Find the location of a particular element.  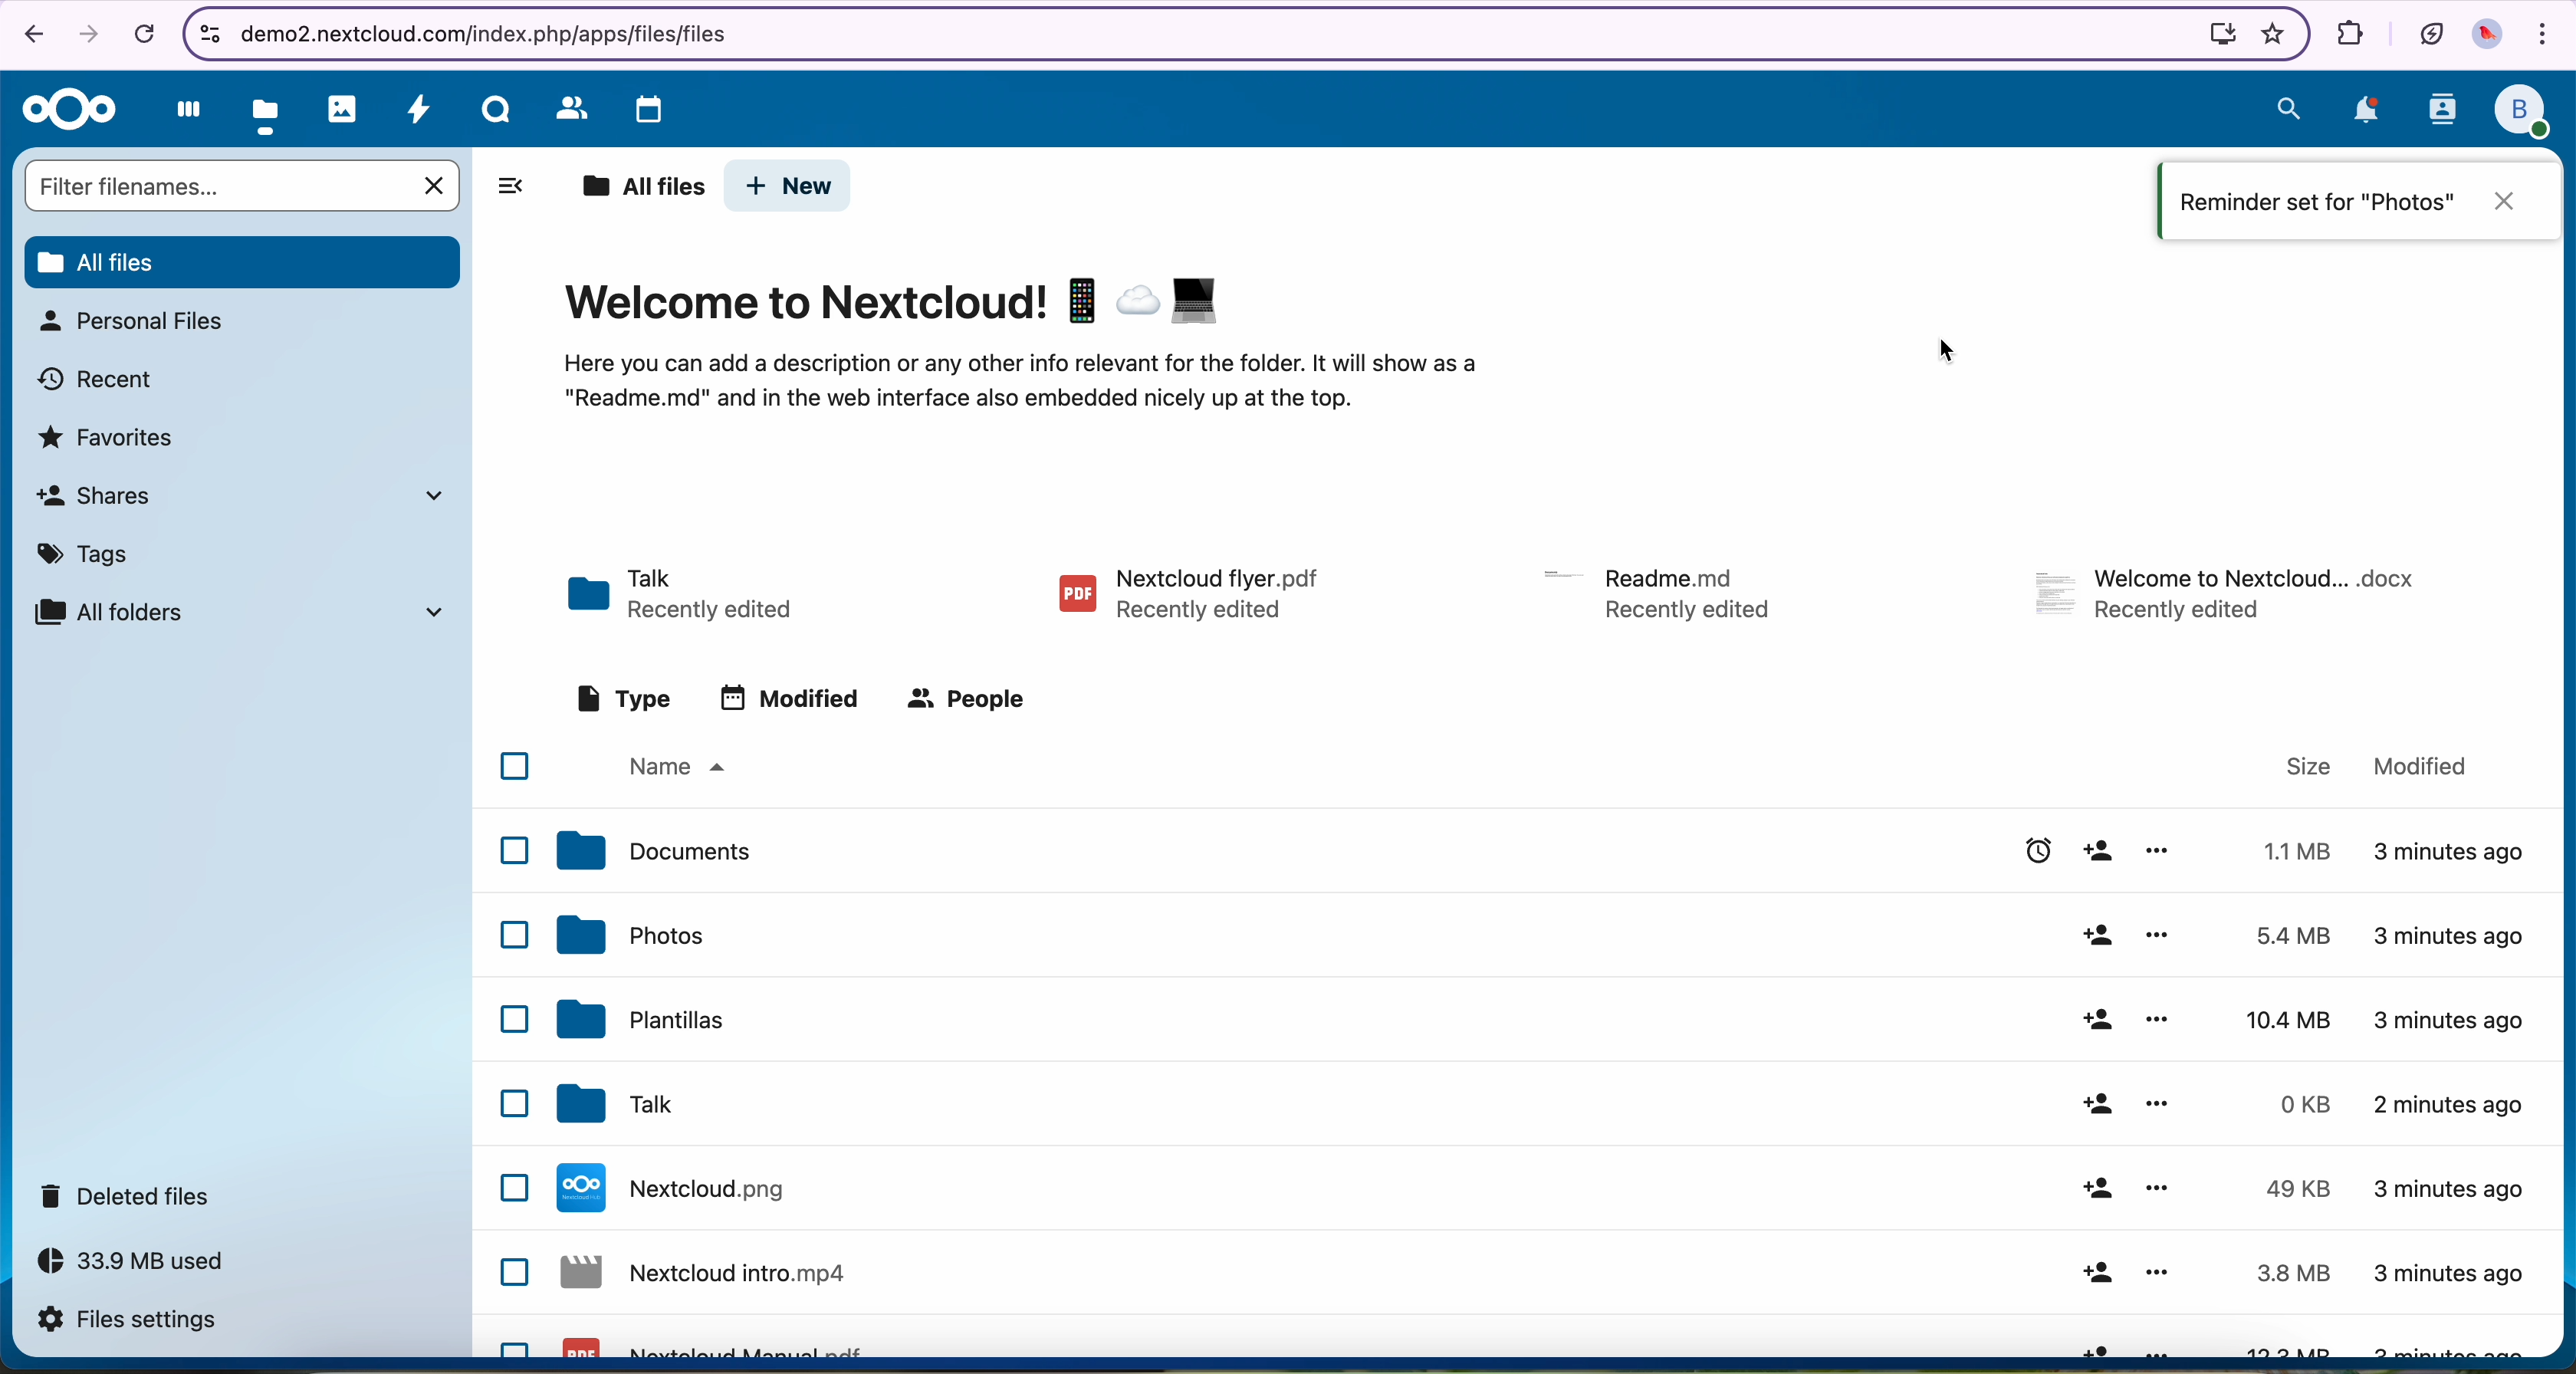

Talk is located at coordinates (497, 107).